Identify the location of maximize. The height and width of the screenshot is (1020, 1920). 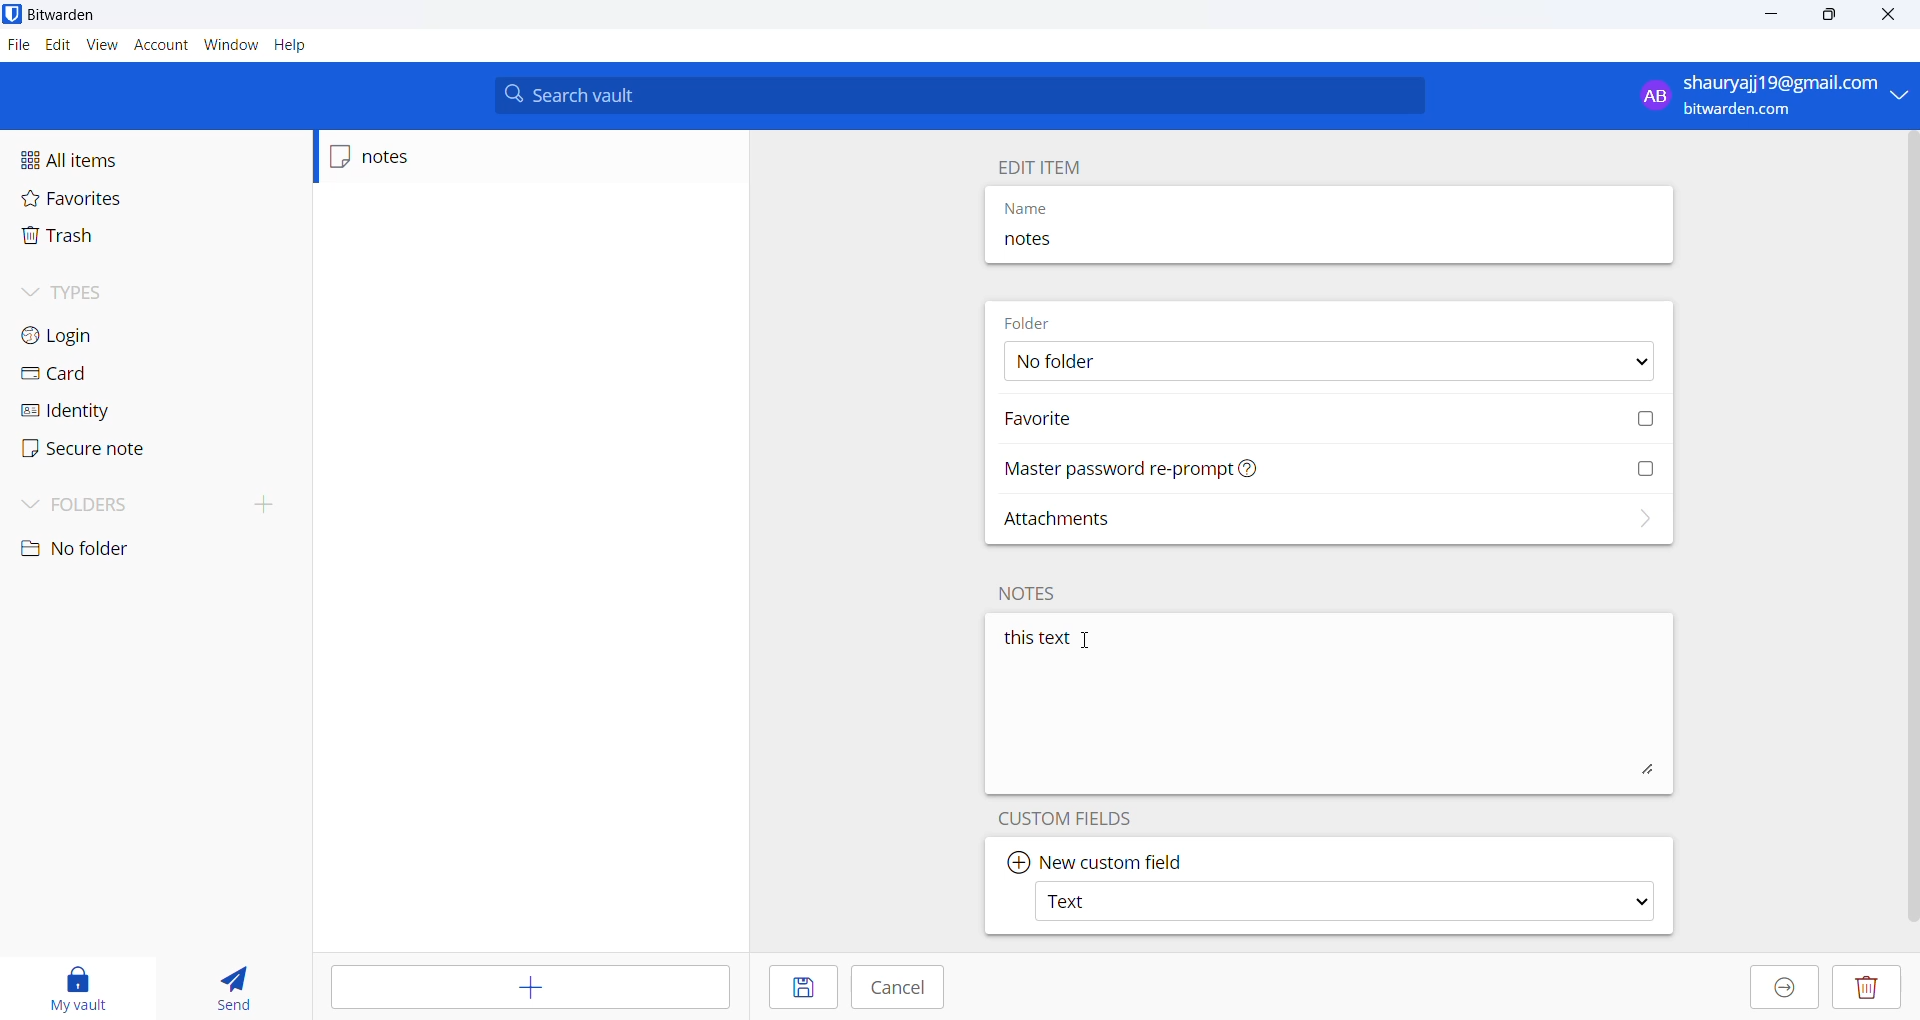
(1821, 15).